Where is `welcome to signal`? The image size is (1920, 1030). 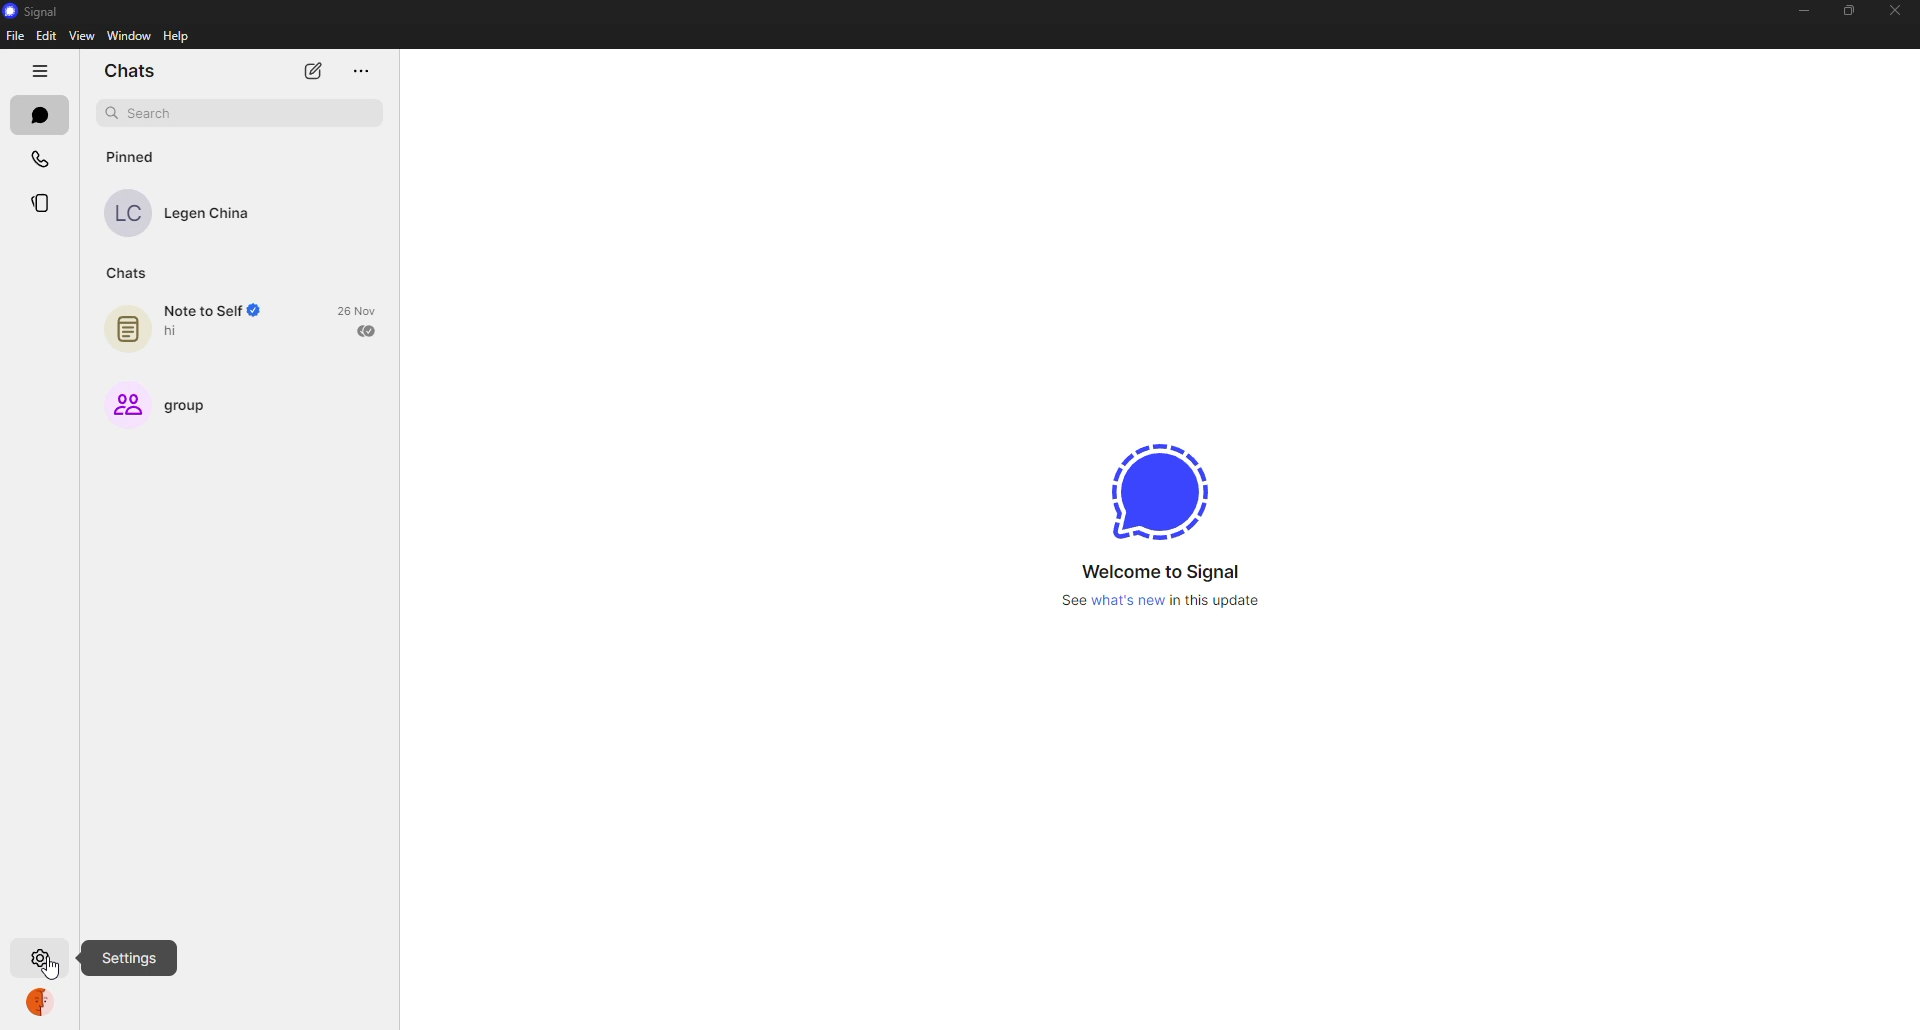
welcome to signal is located at coordinates (1158, 569).